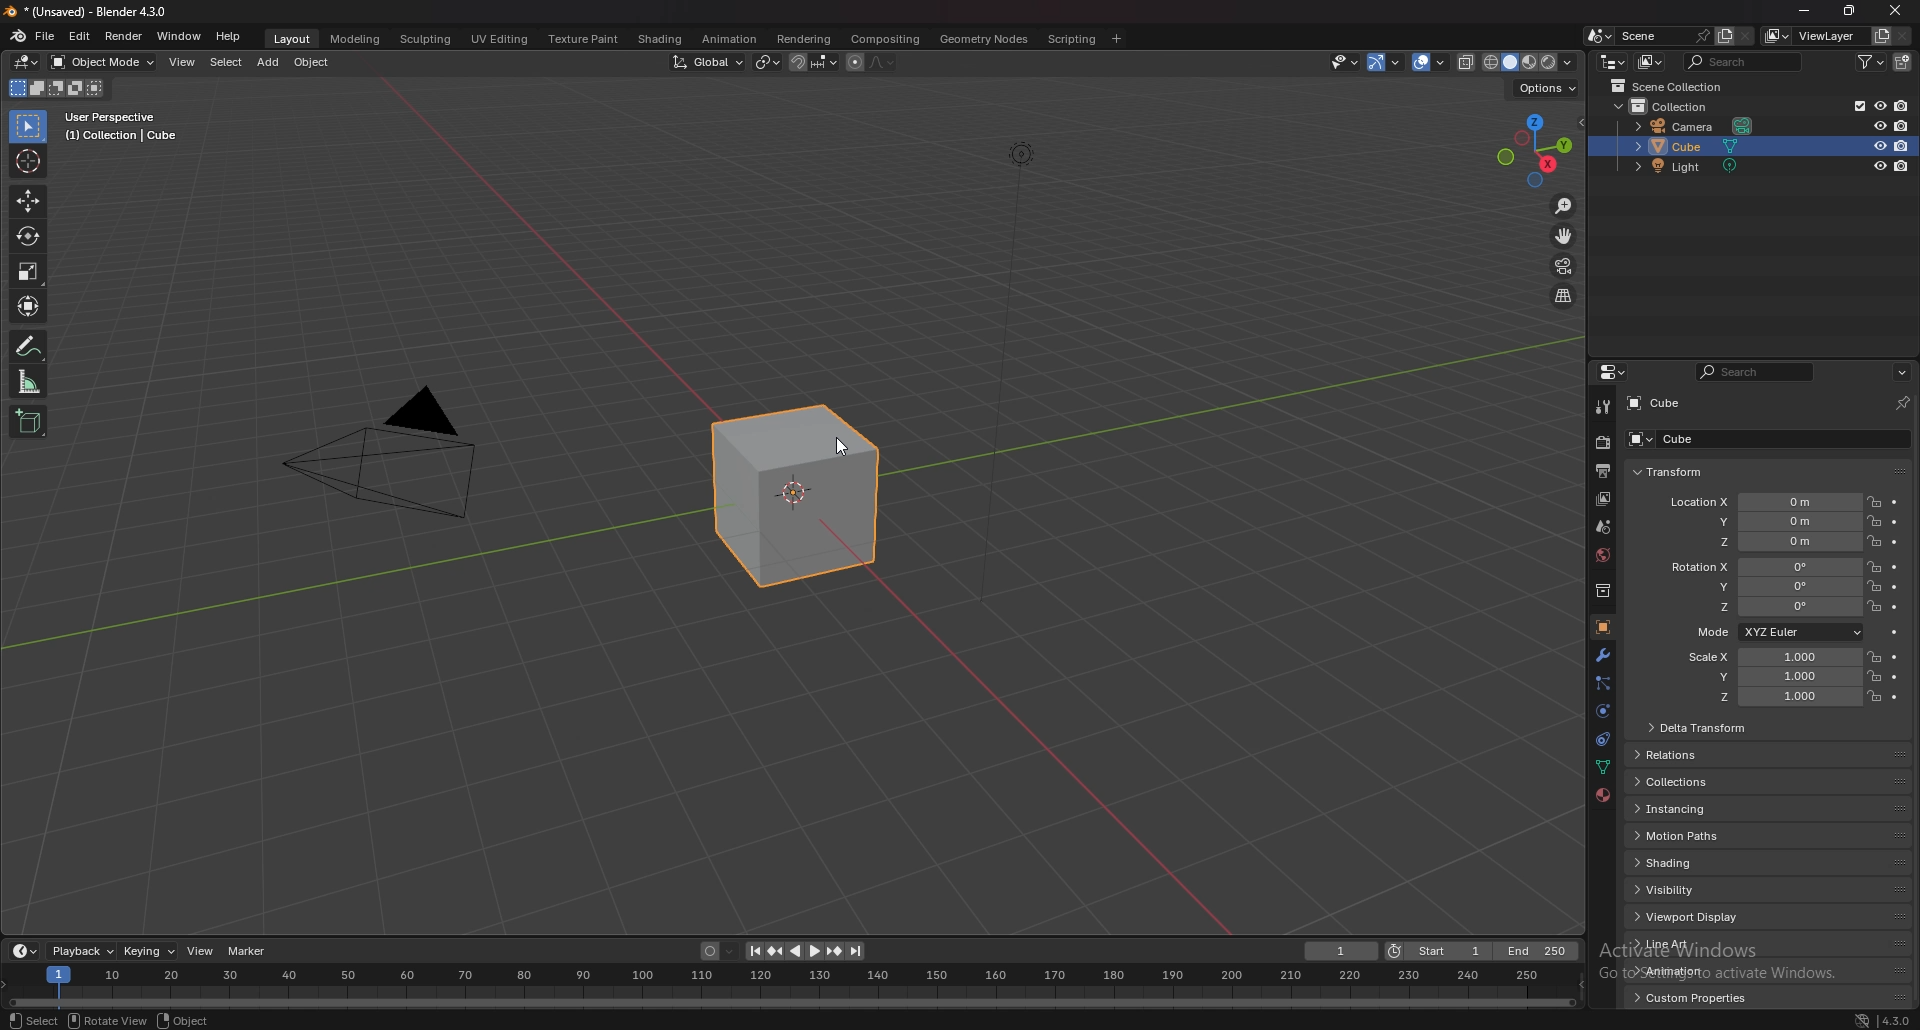 Image resolution: width=1920 pixels, height=1030 pixels. I want to click on add workspace, so click(1118, 39).